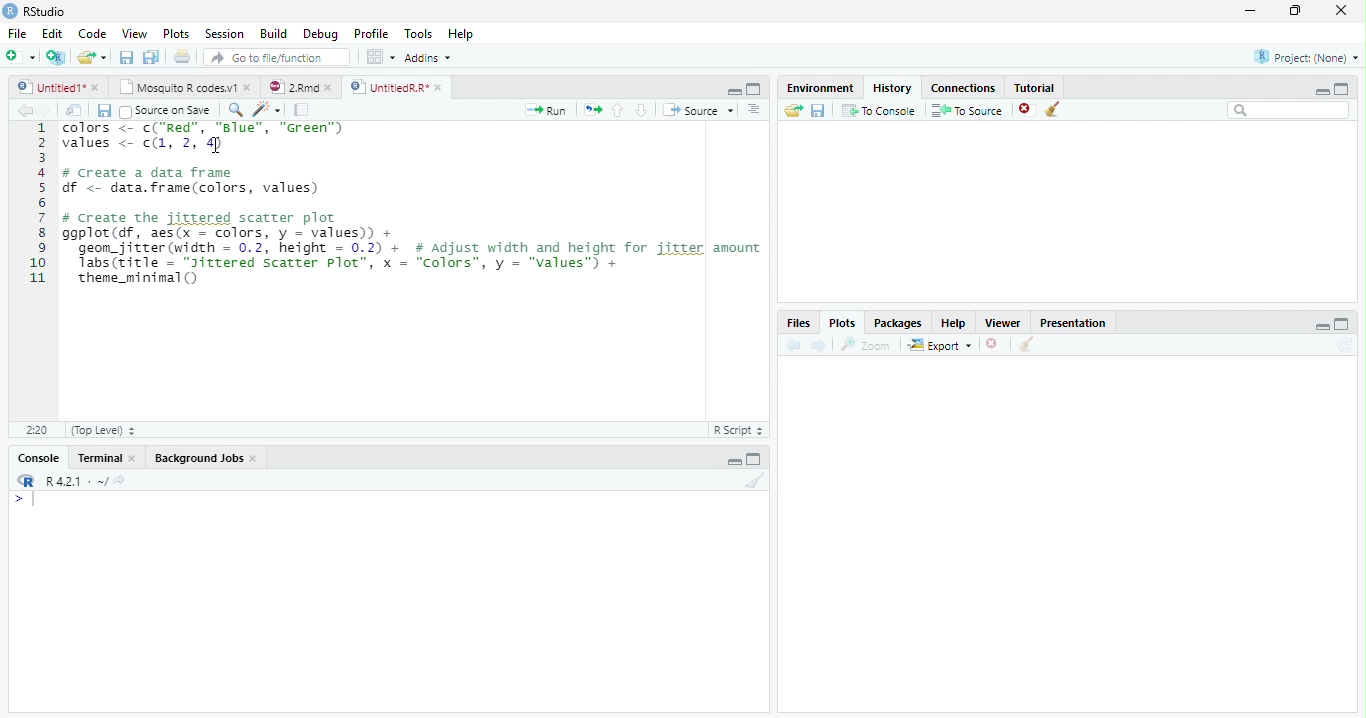  I want to click on Show document outline, so click(753, 109).